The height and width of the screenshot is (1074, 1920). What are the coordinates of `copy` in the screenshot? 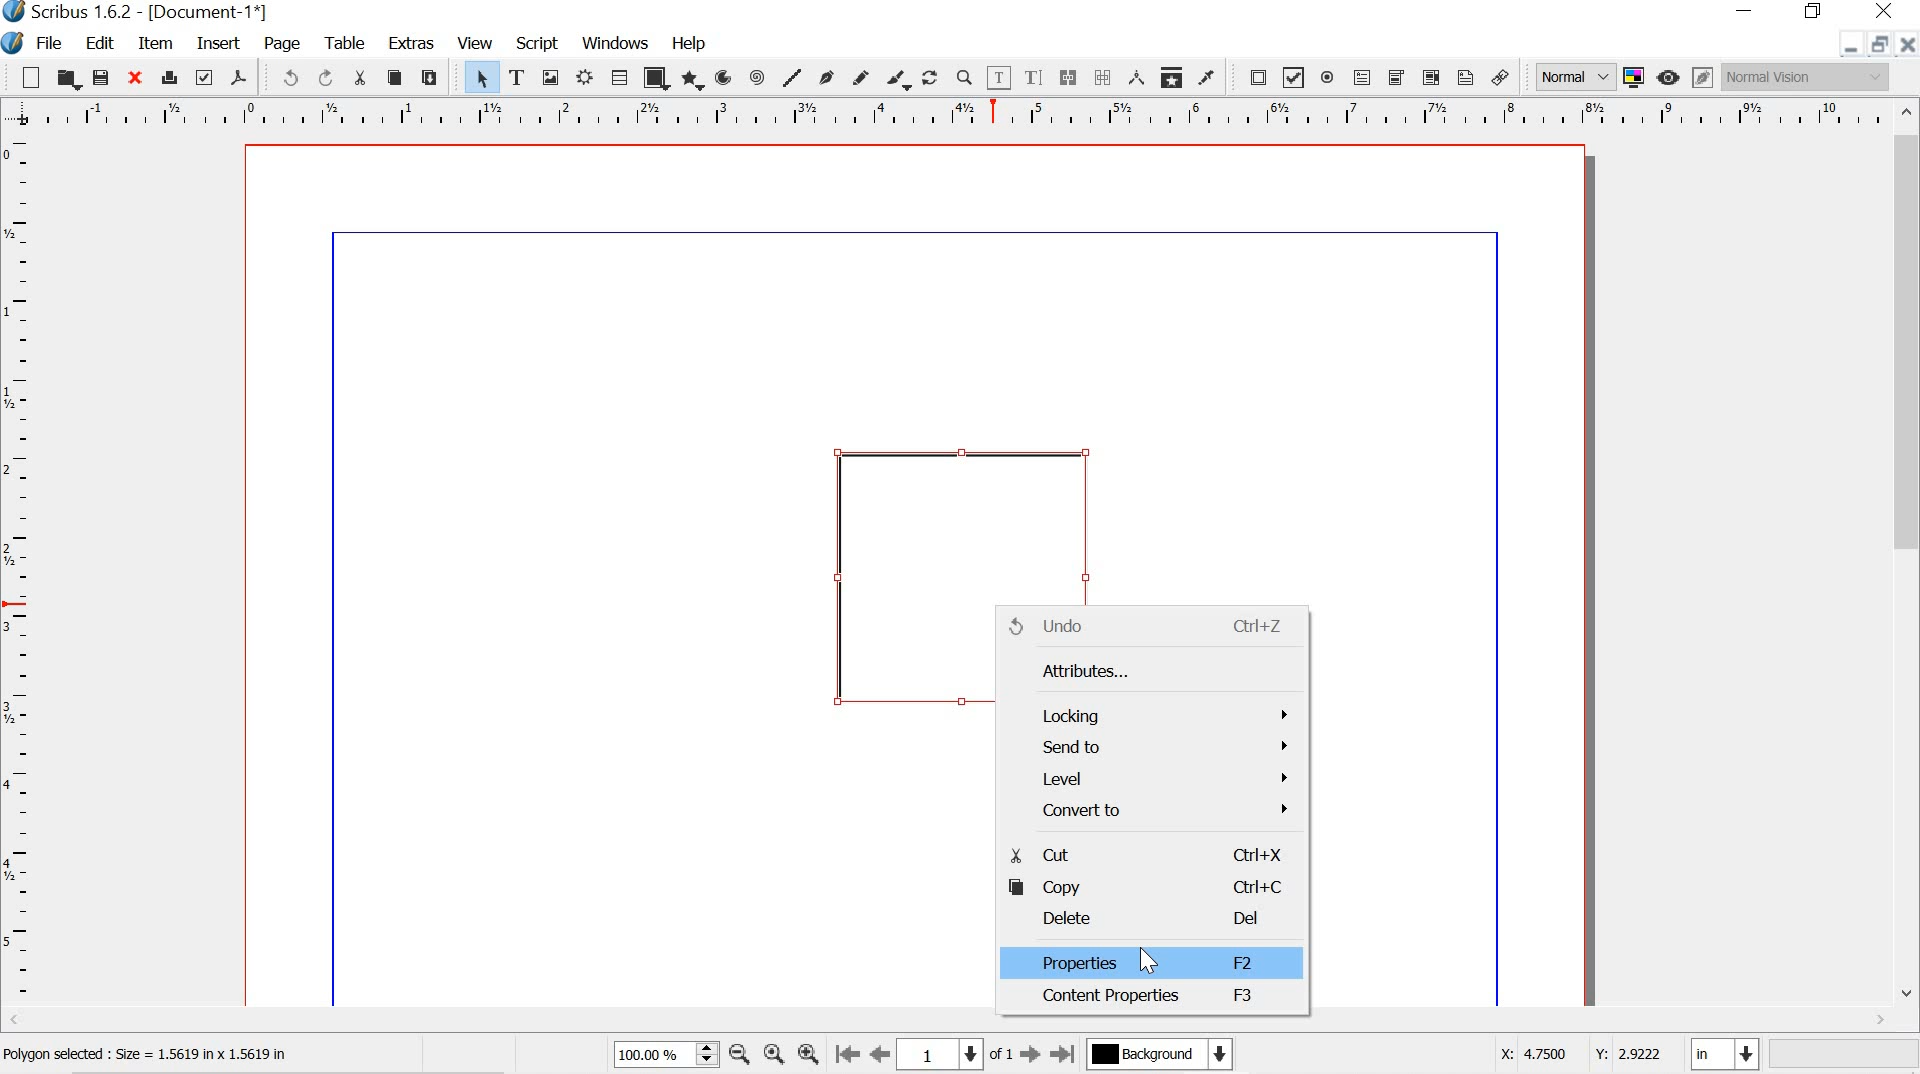 It's located at (394, 76).